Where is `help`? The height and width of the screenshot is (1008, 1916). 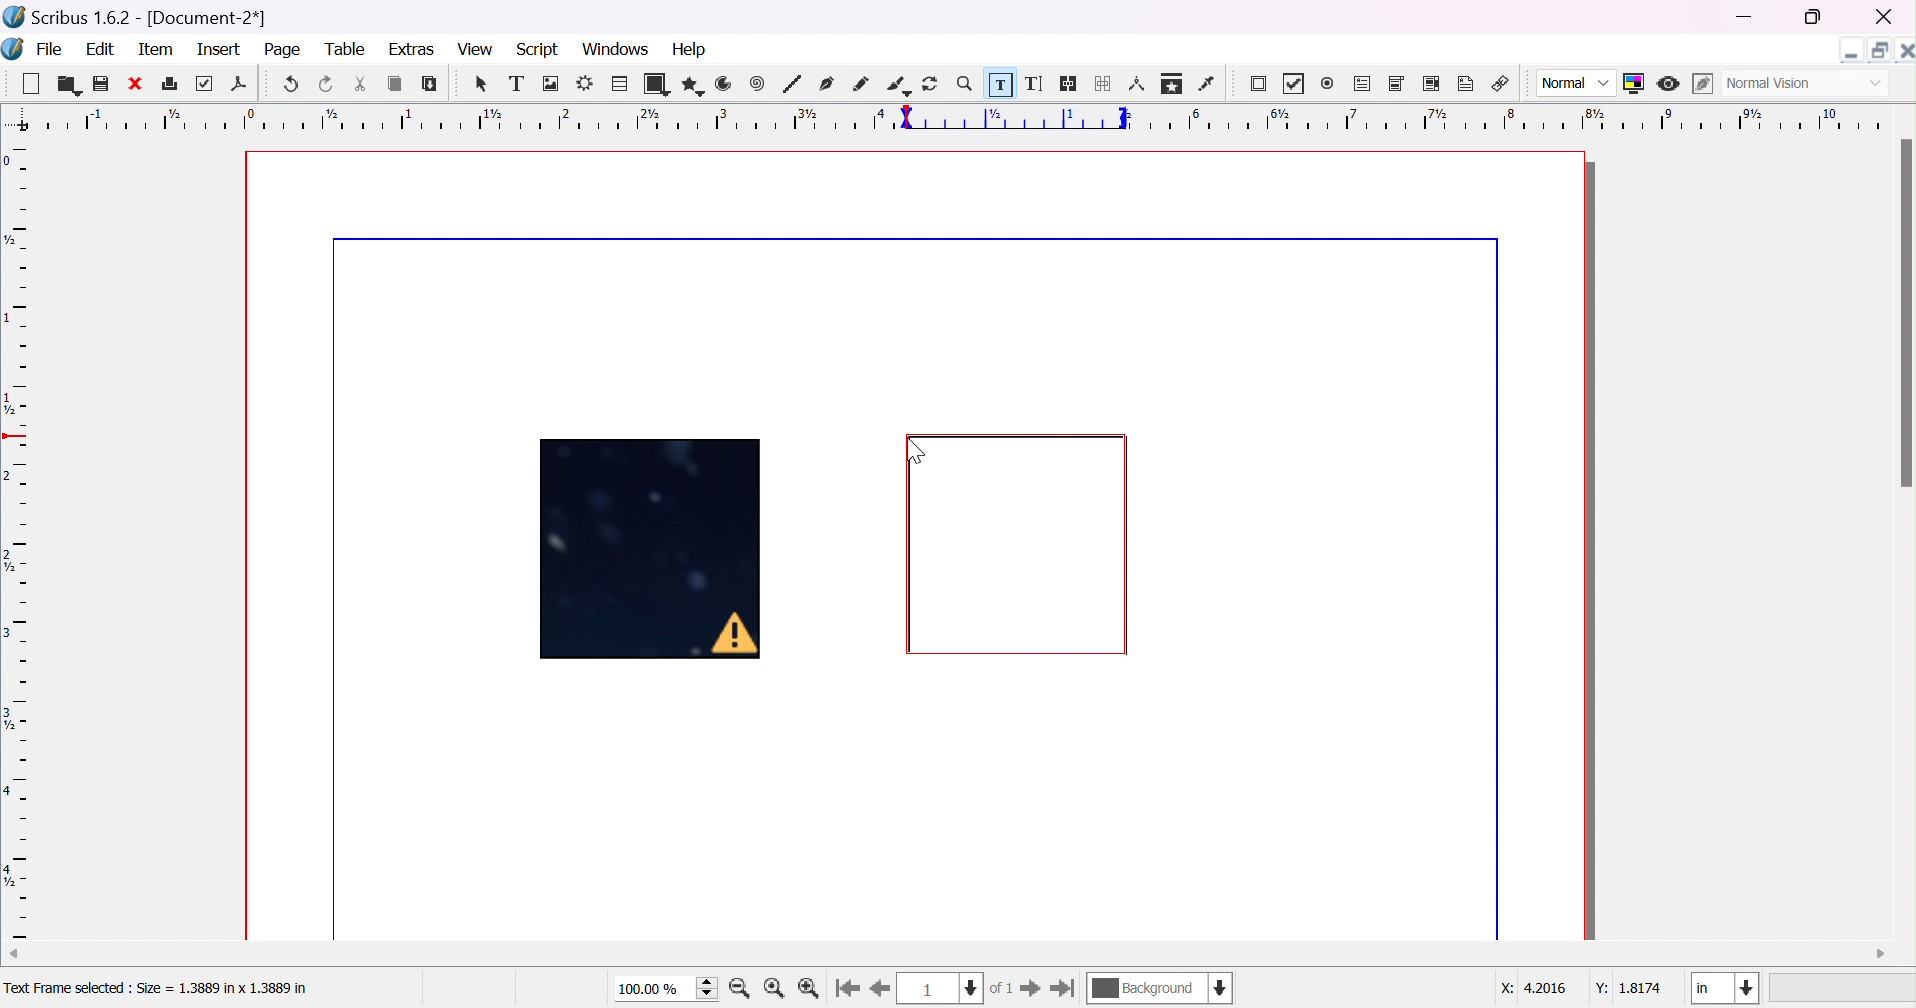 help is located at coordinates (692, 48).